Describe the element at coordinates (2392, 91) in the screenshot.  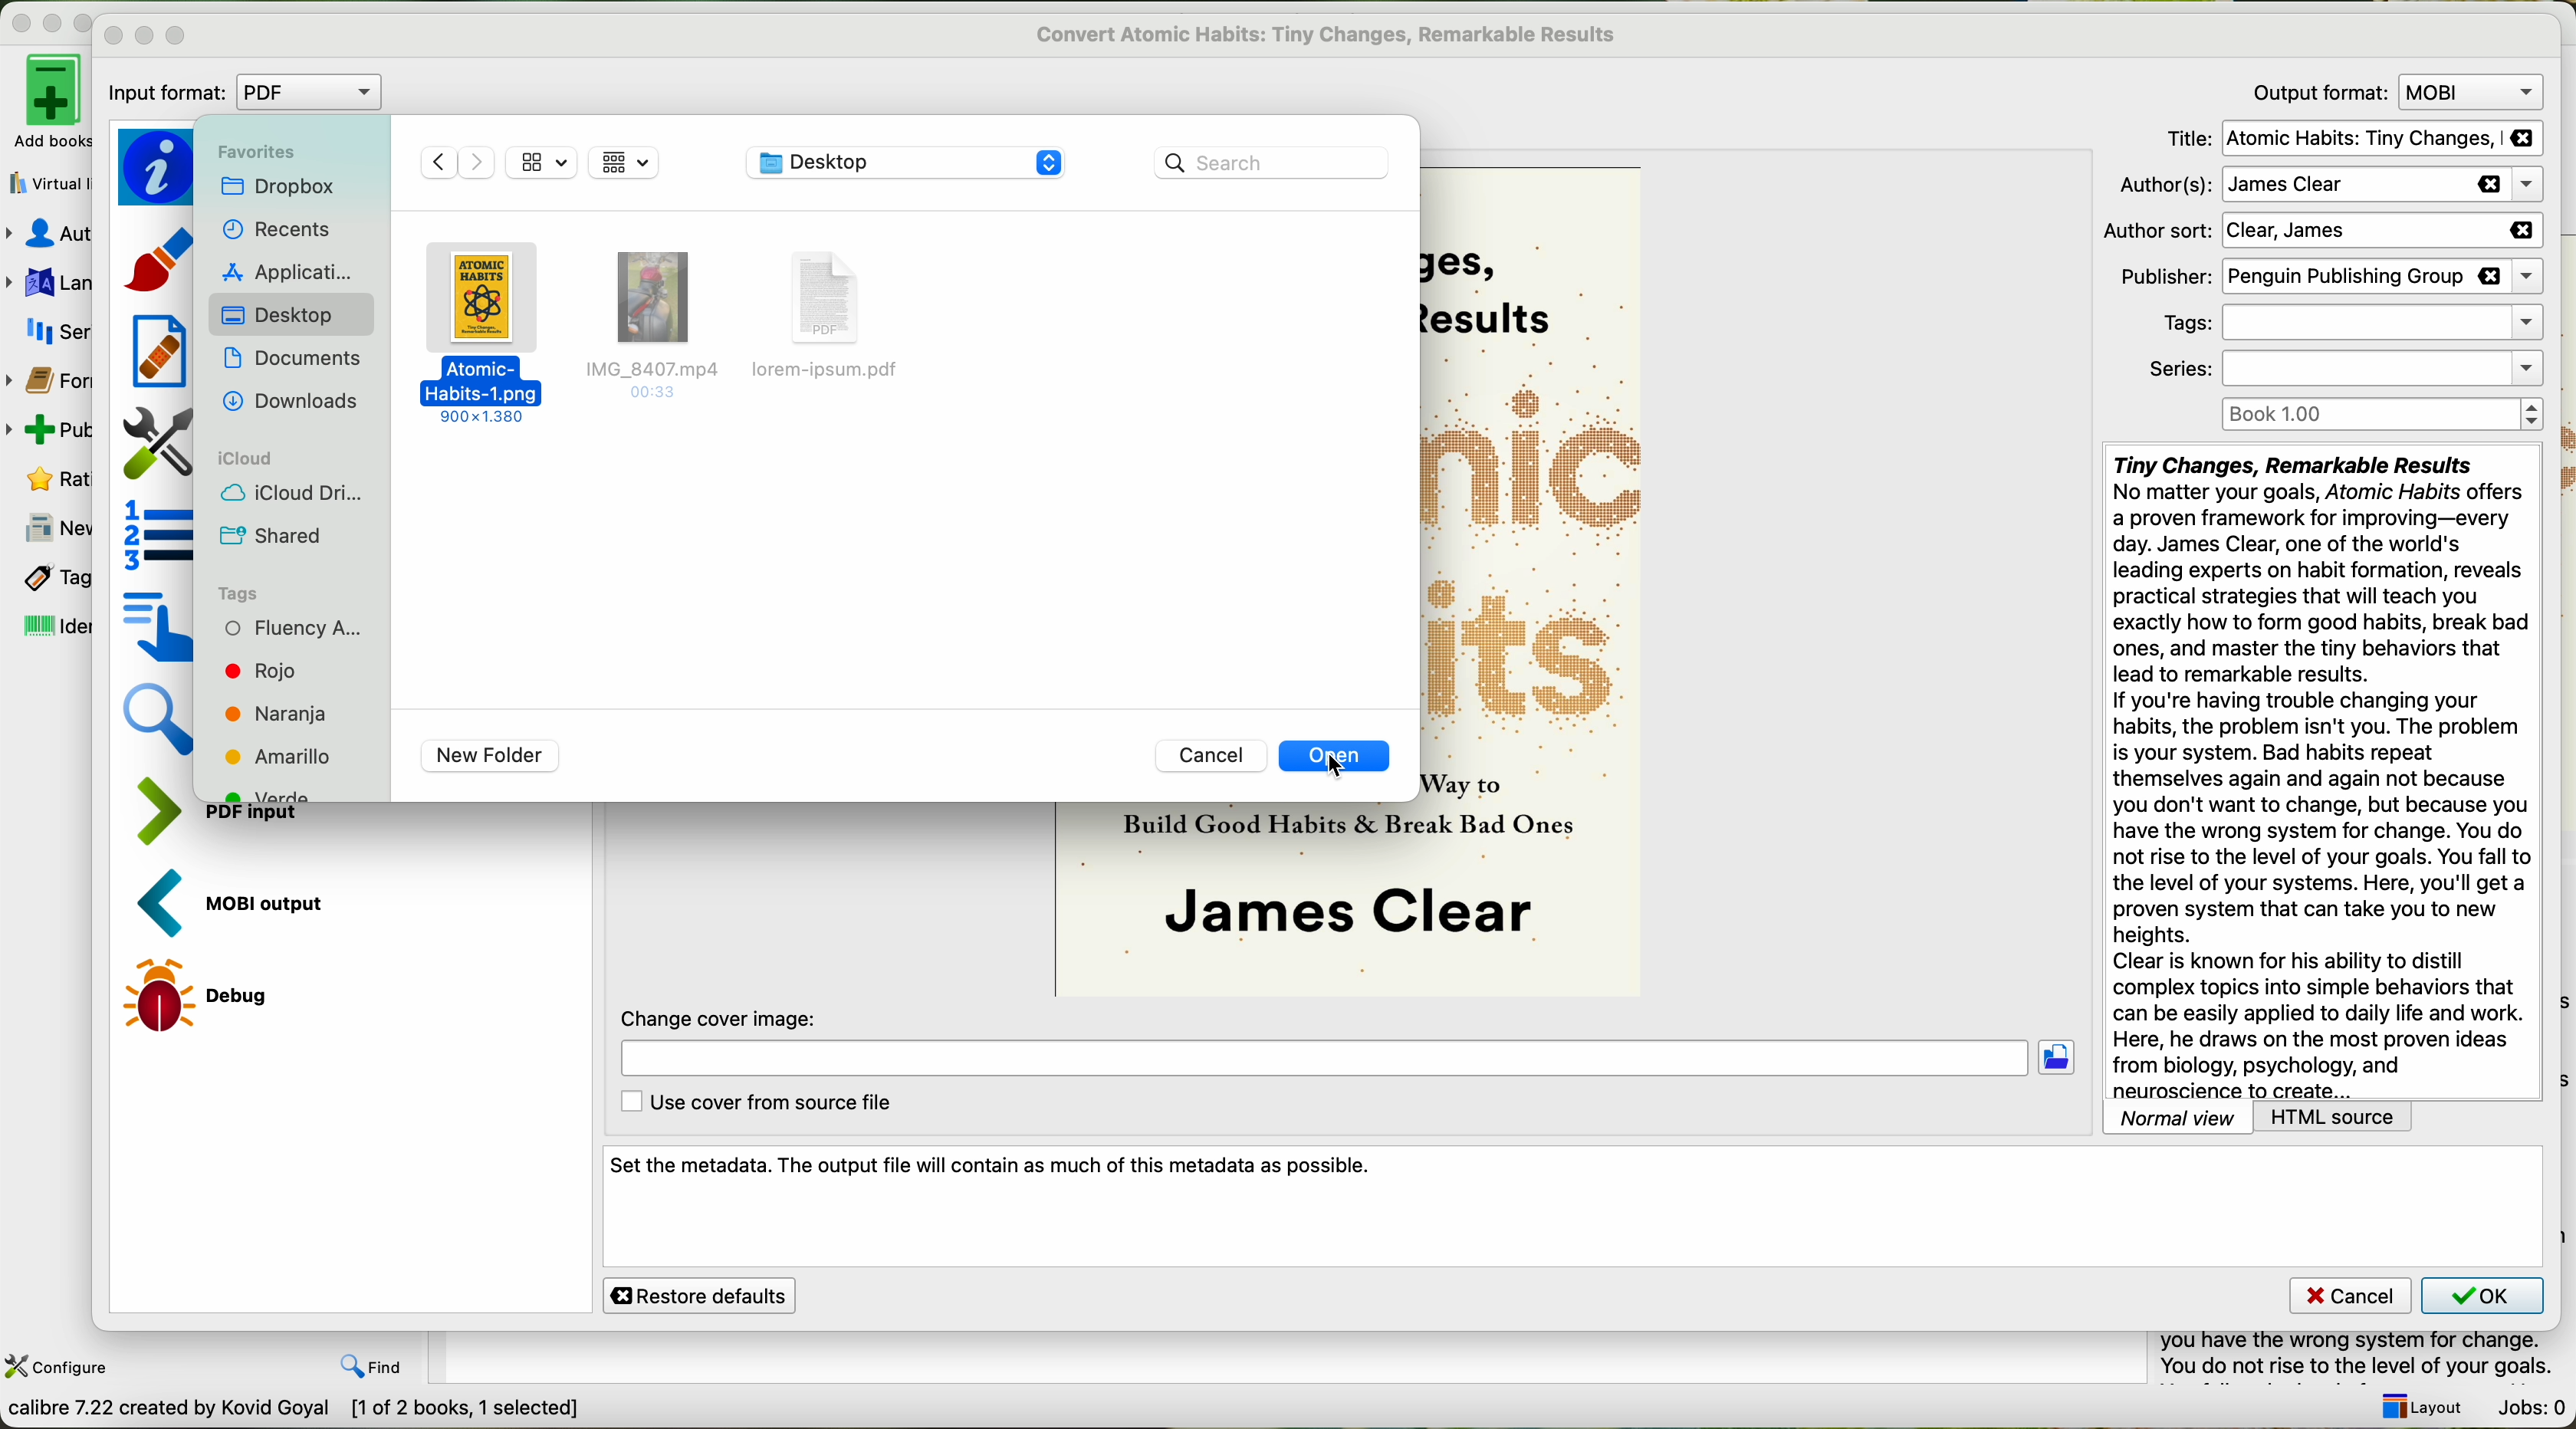
I see `output format: MOVI` at that location.